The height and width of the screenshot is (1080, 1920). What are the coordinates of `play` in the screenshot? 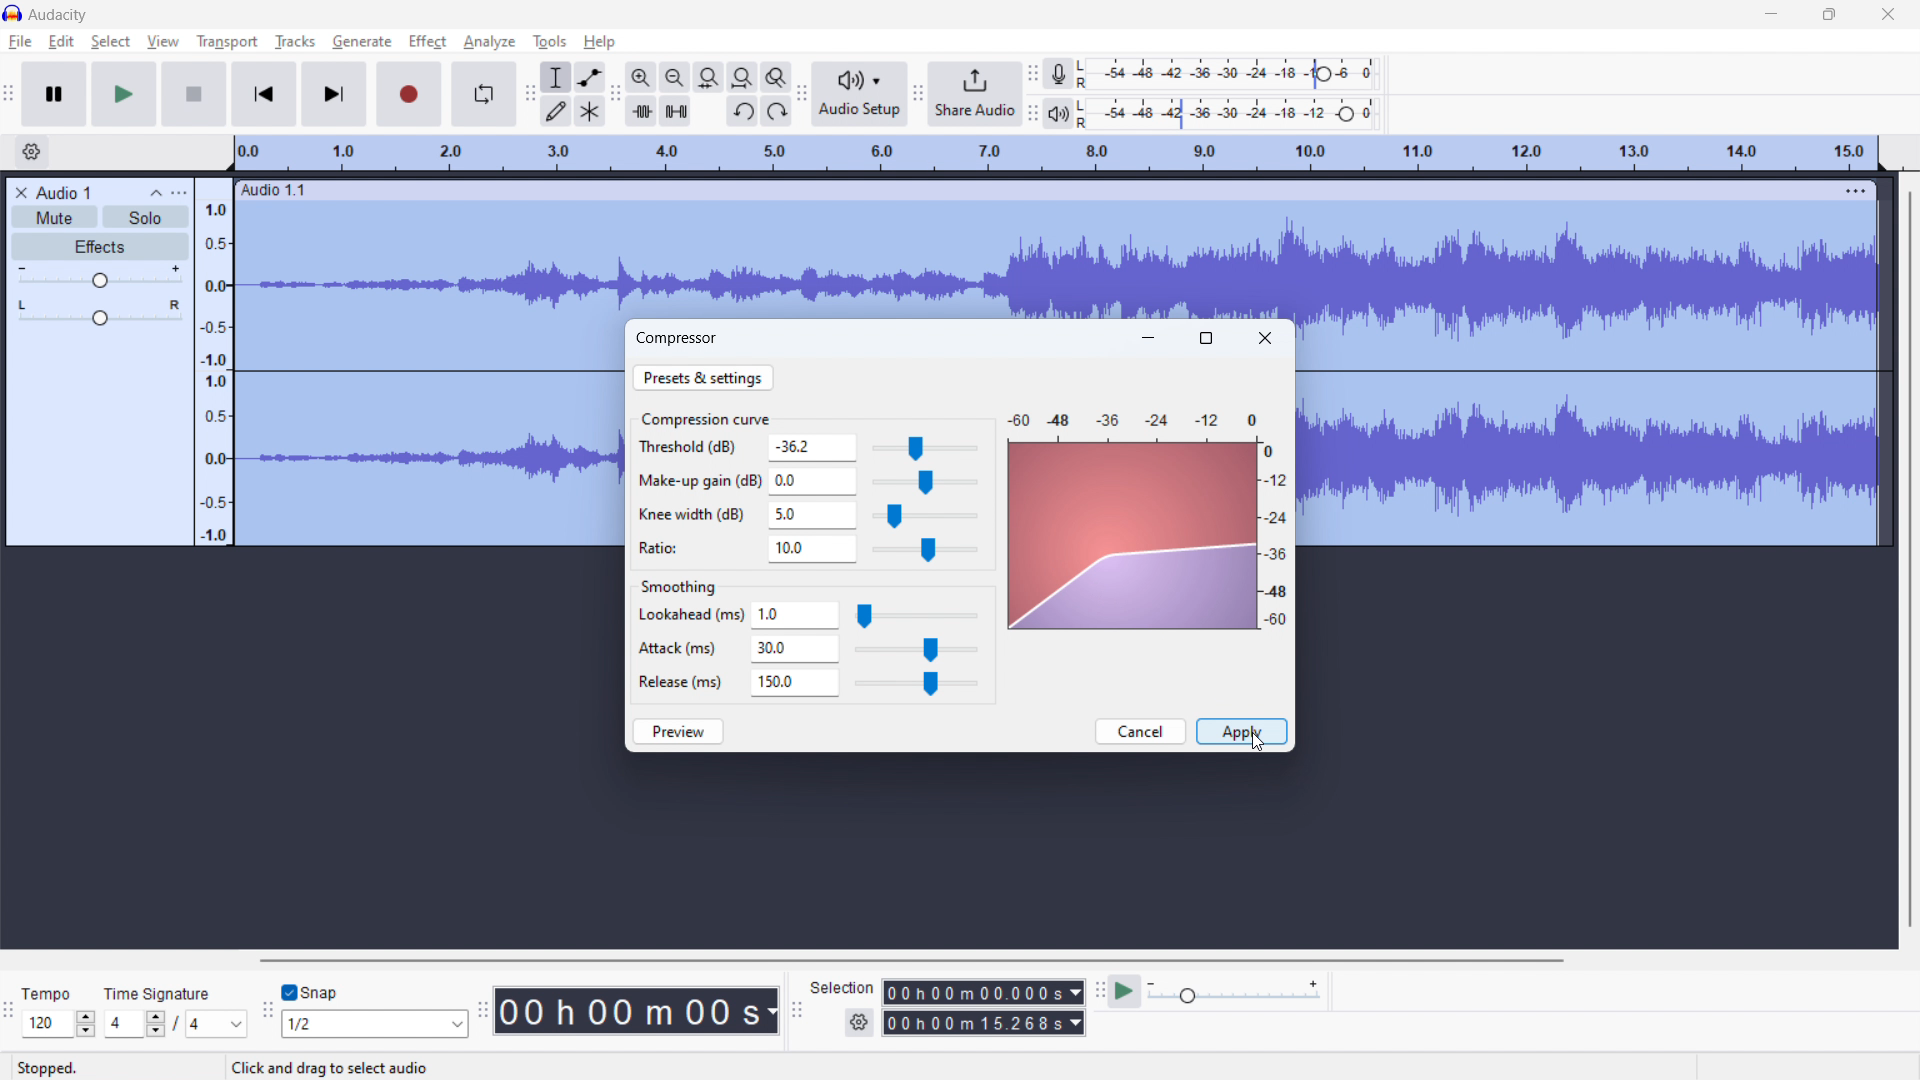 It's located at (124, 94).